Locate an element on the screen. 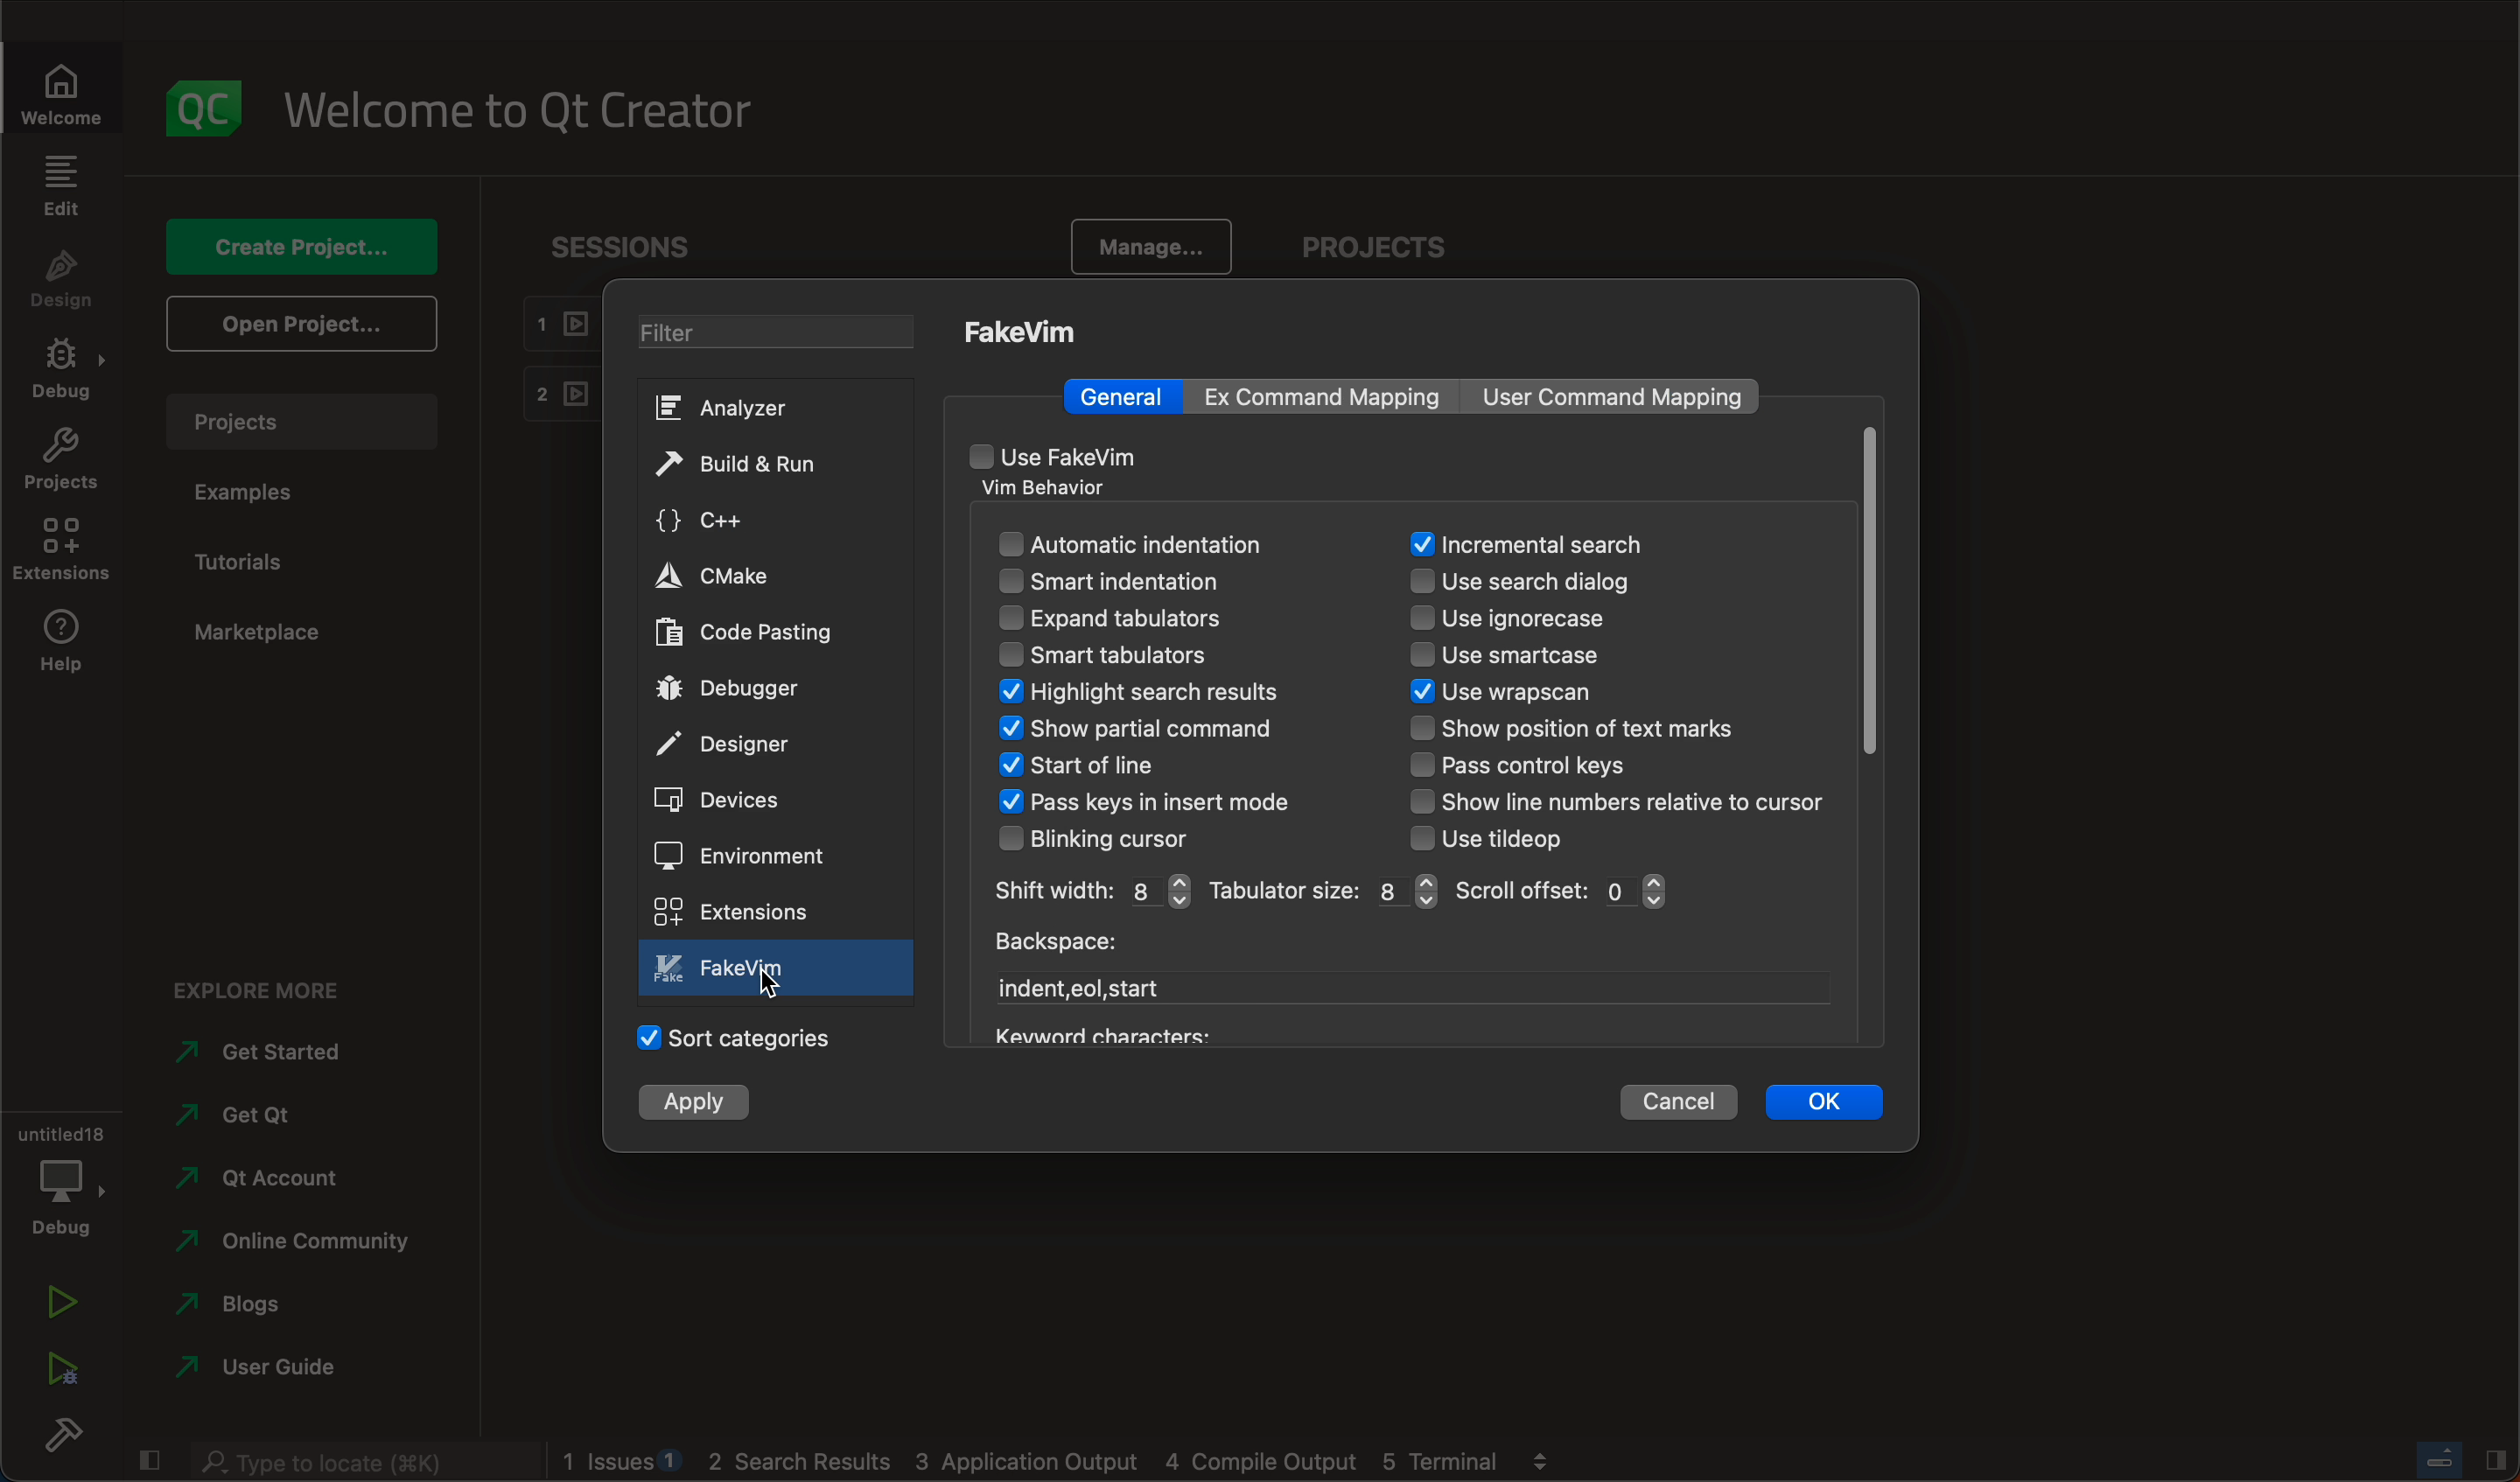  welcome is located at coordinates (64, 93).